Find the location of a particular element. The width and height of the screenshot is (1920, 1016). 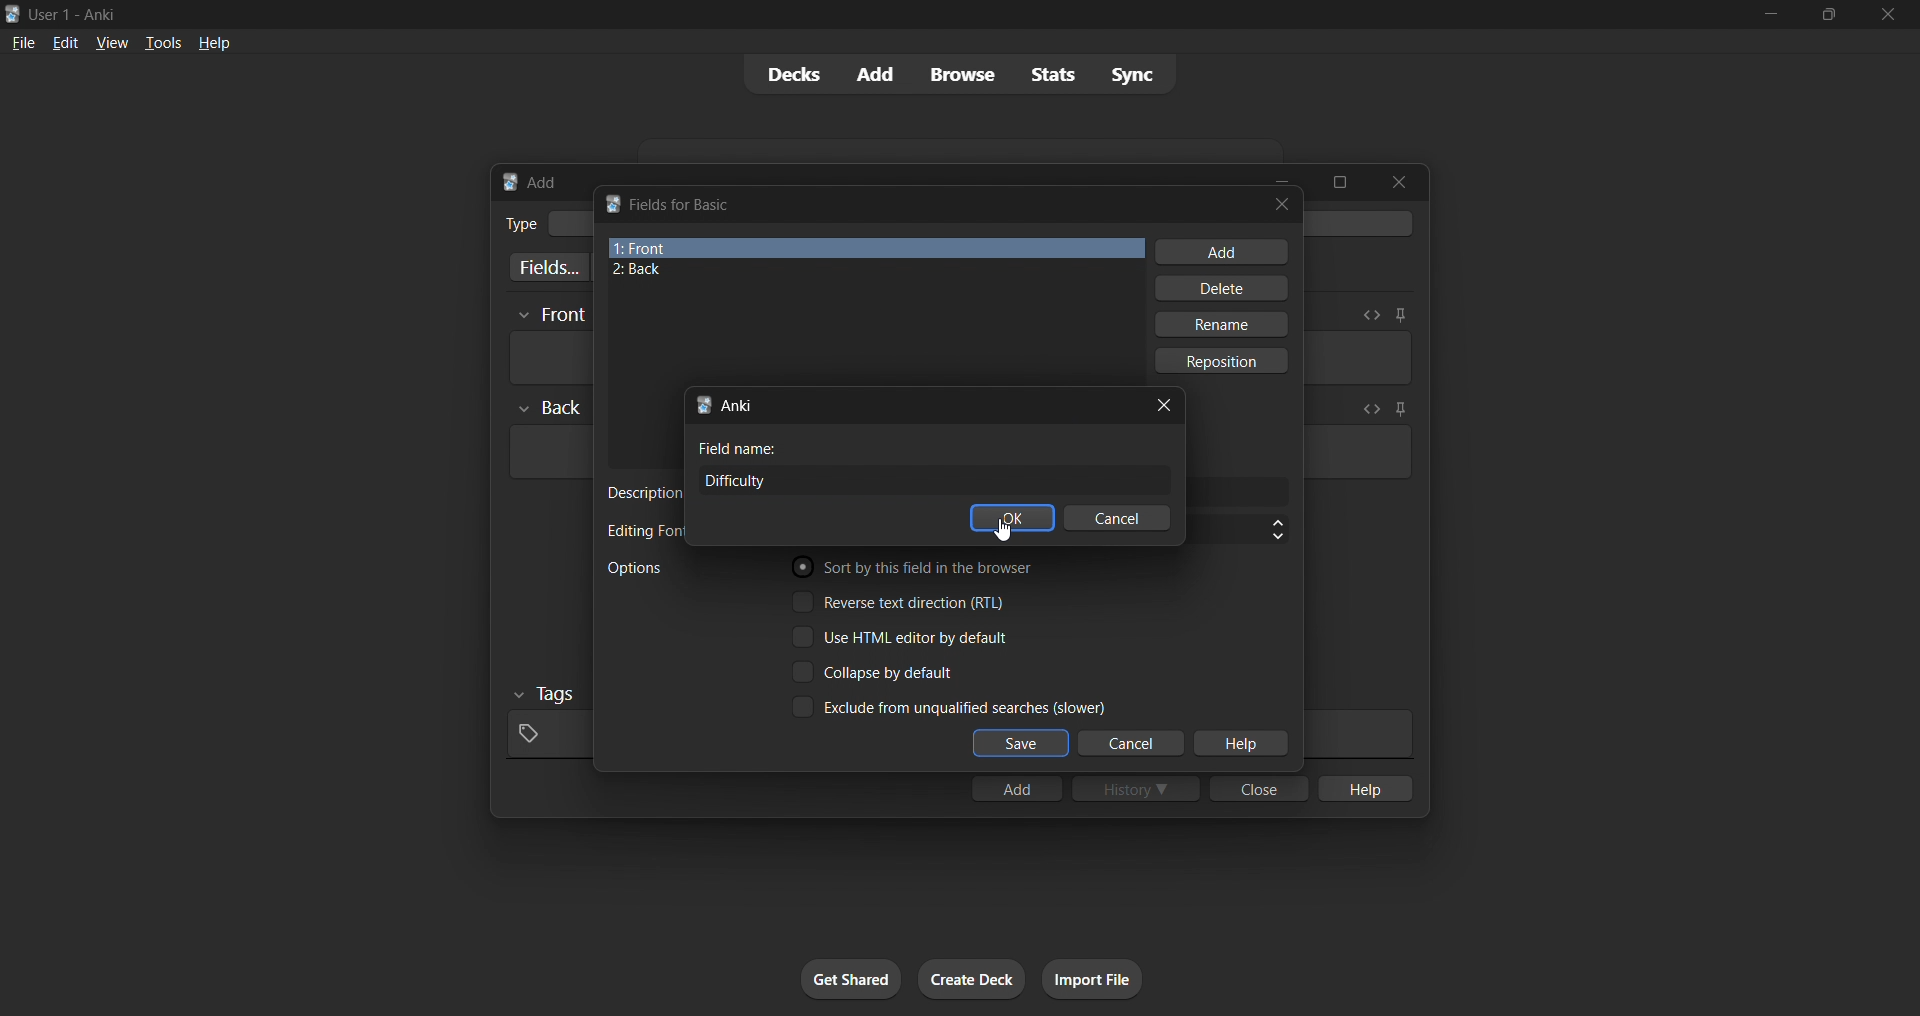

card tags input is located at coordinates (546, 735).